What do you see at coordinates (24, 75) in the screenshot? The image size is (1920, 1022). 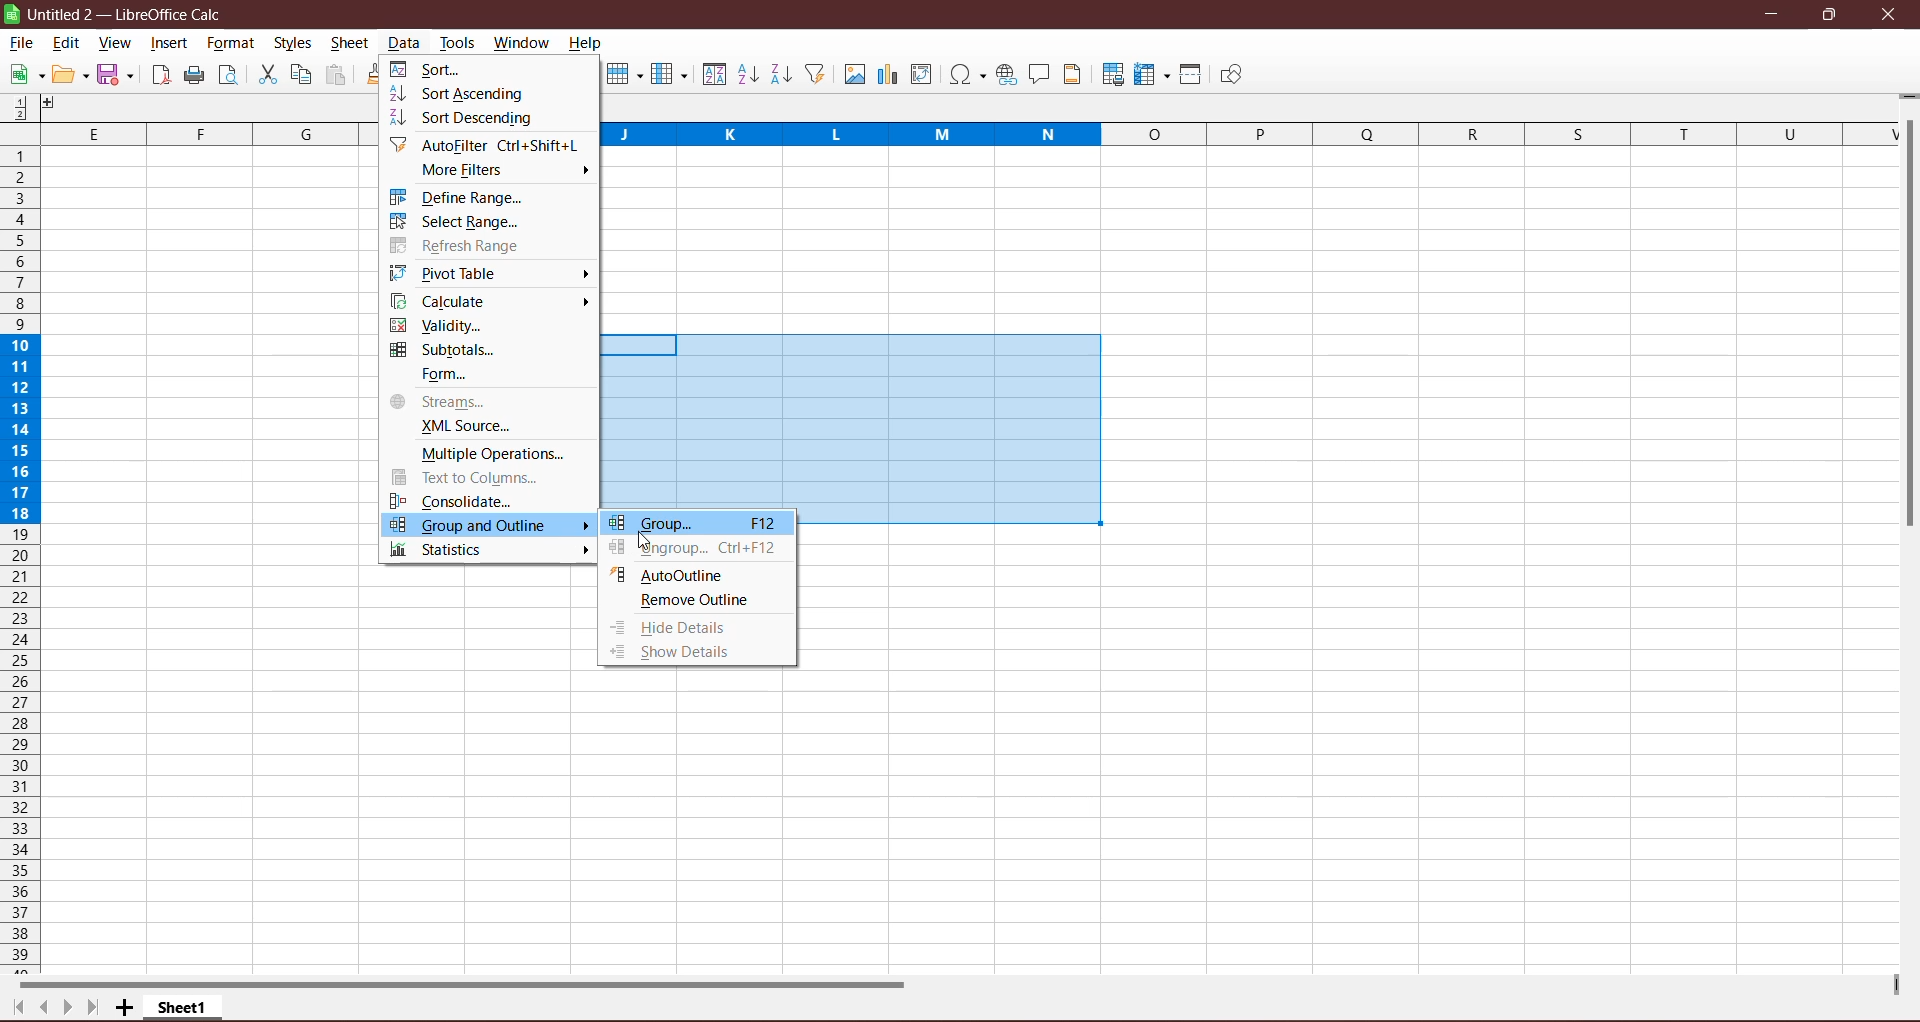 I see `New` at bounding box center [24, 75].